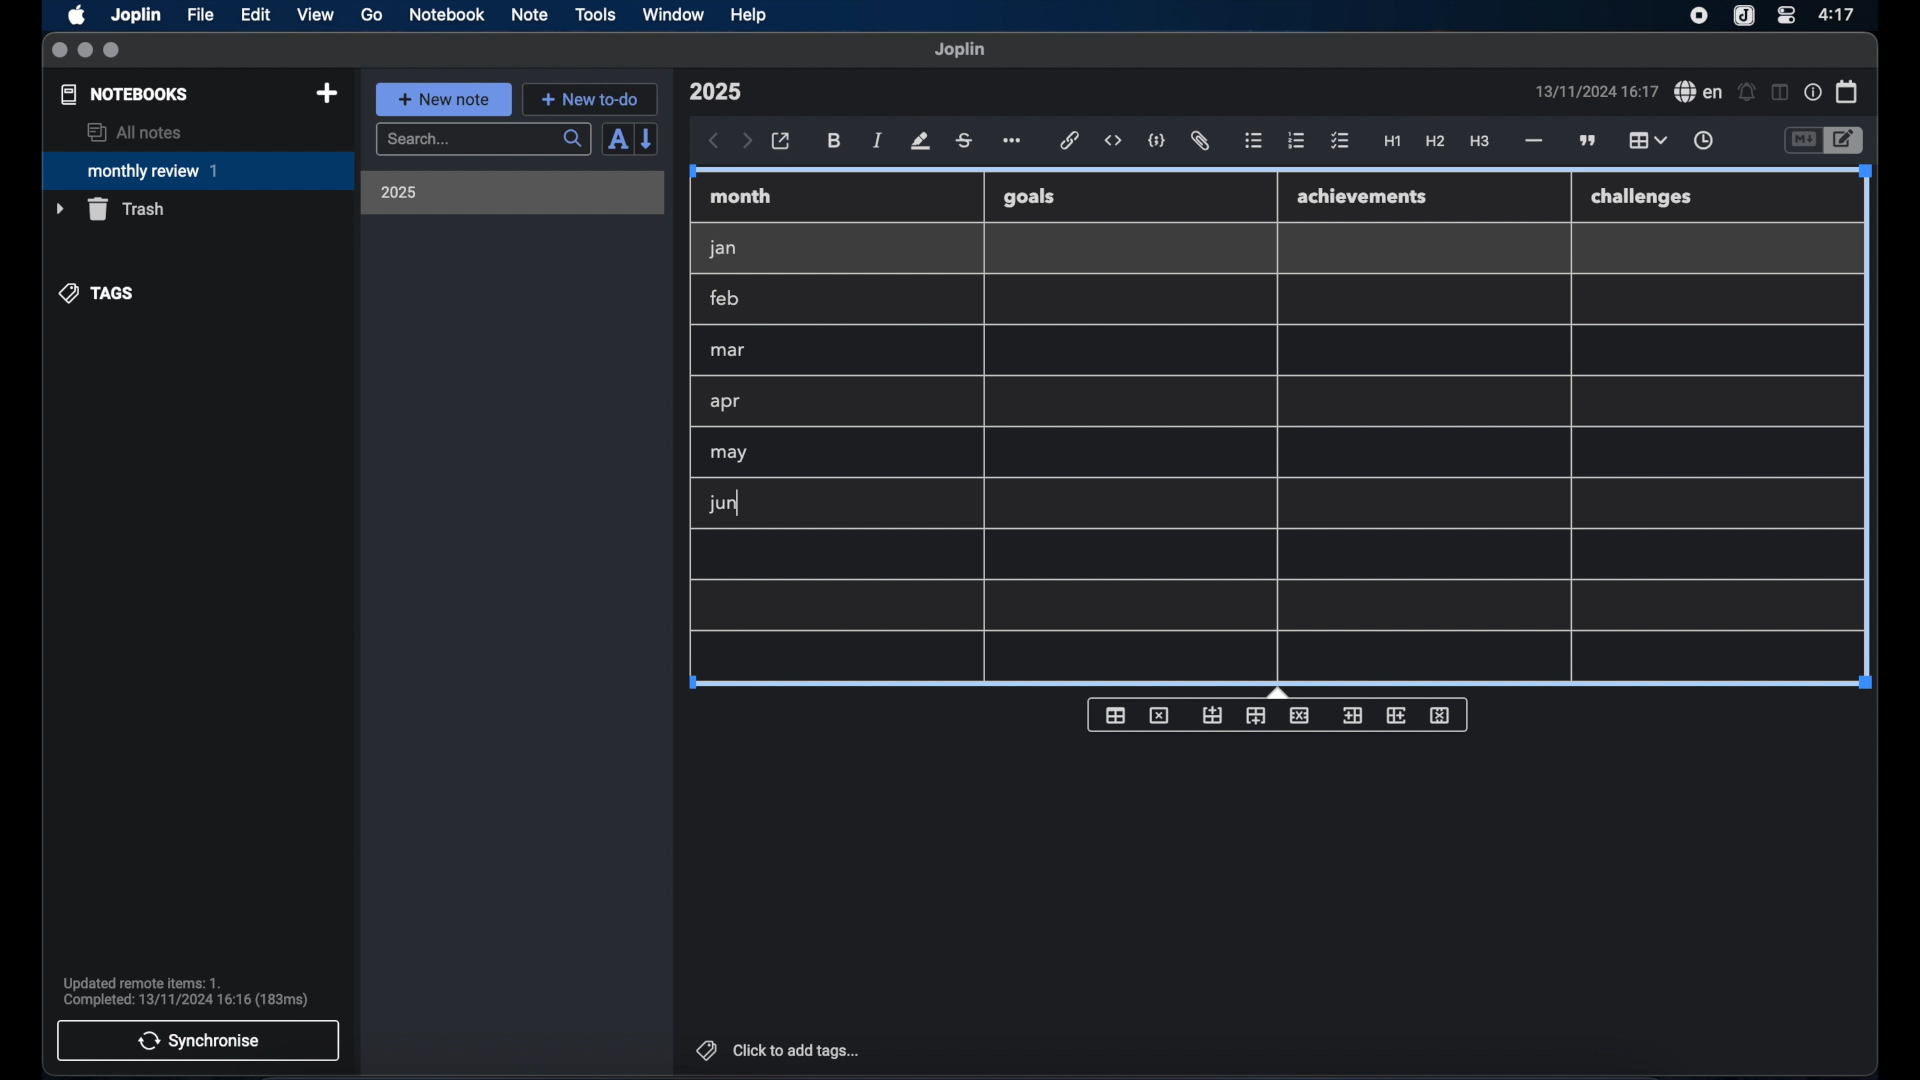 The image size is (1920, 1080). I want to click on search bar, so click(483, 141).